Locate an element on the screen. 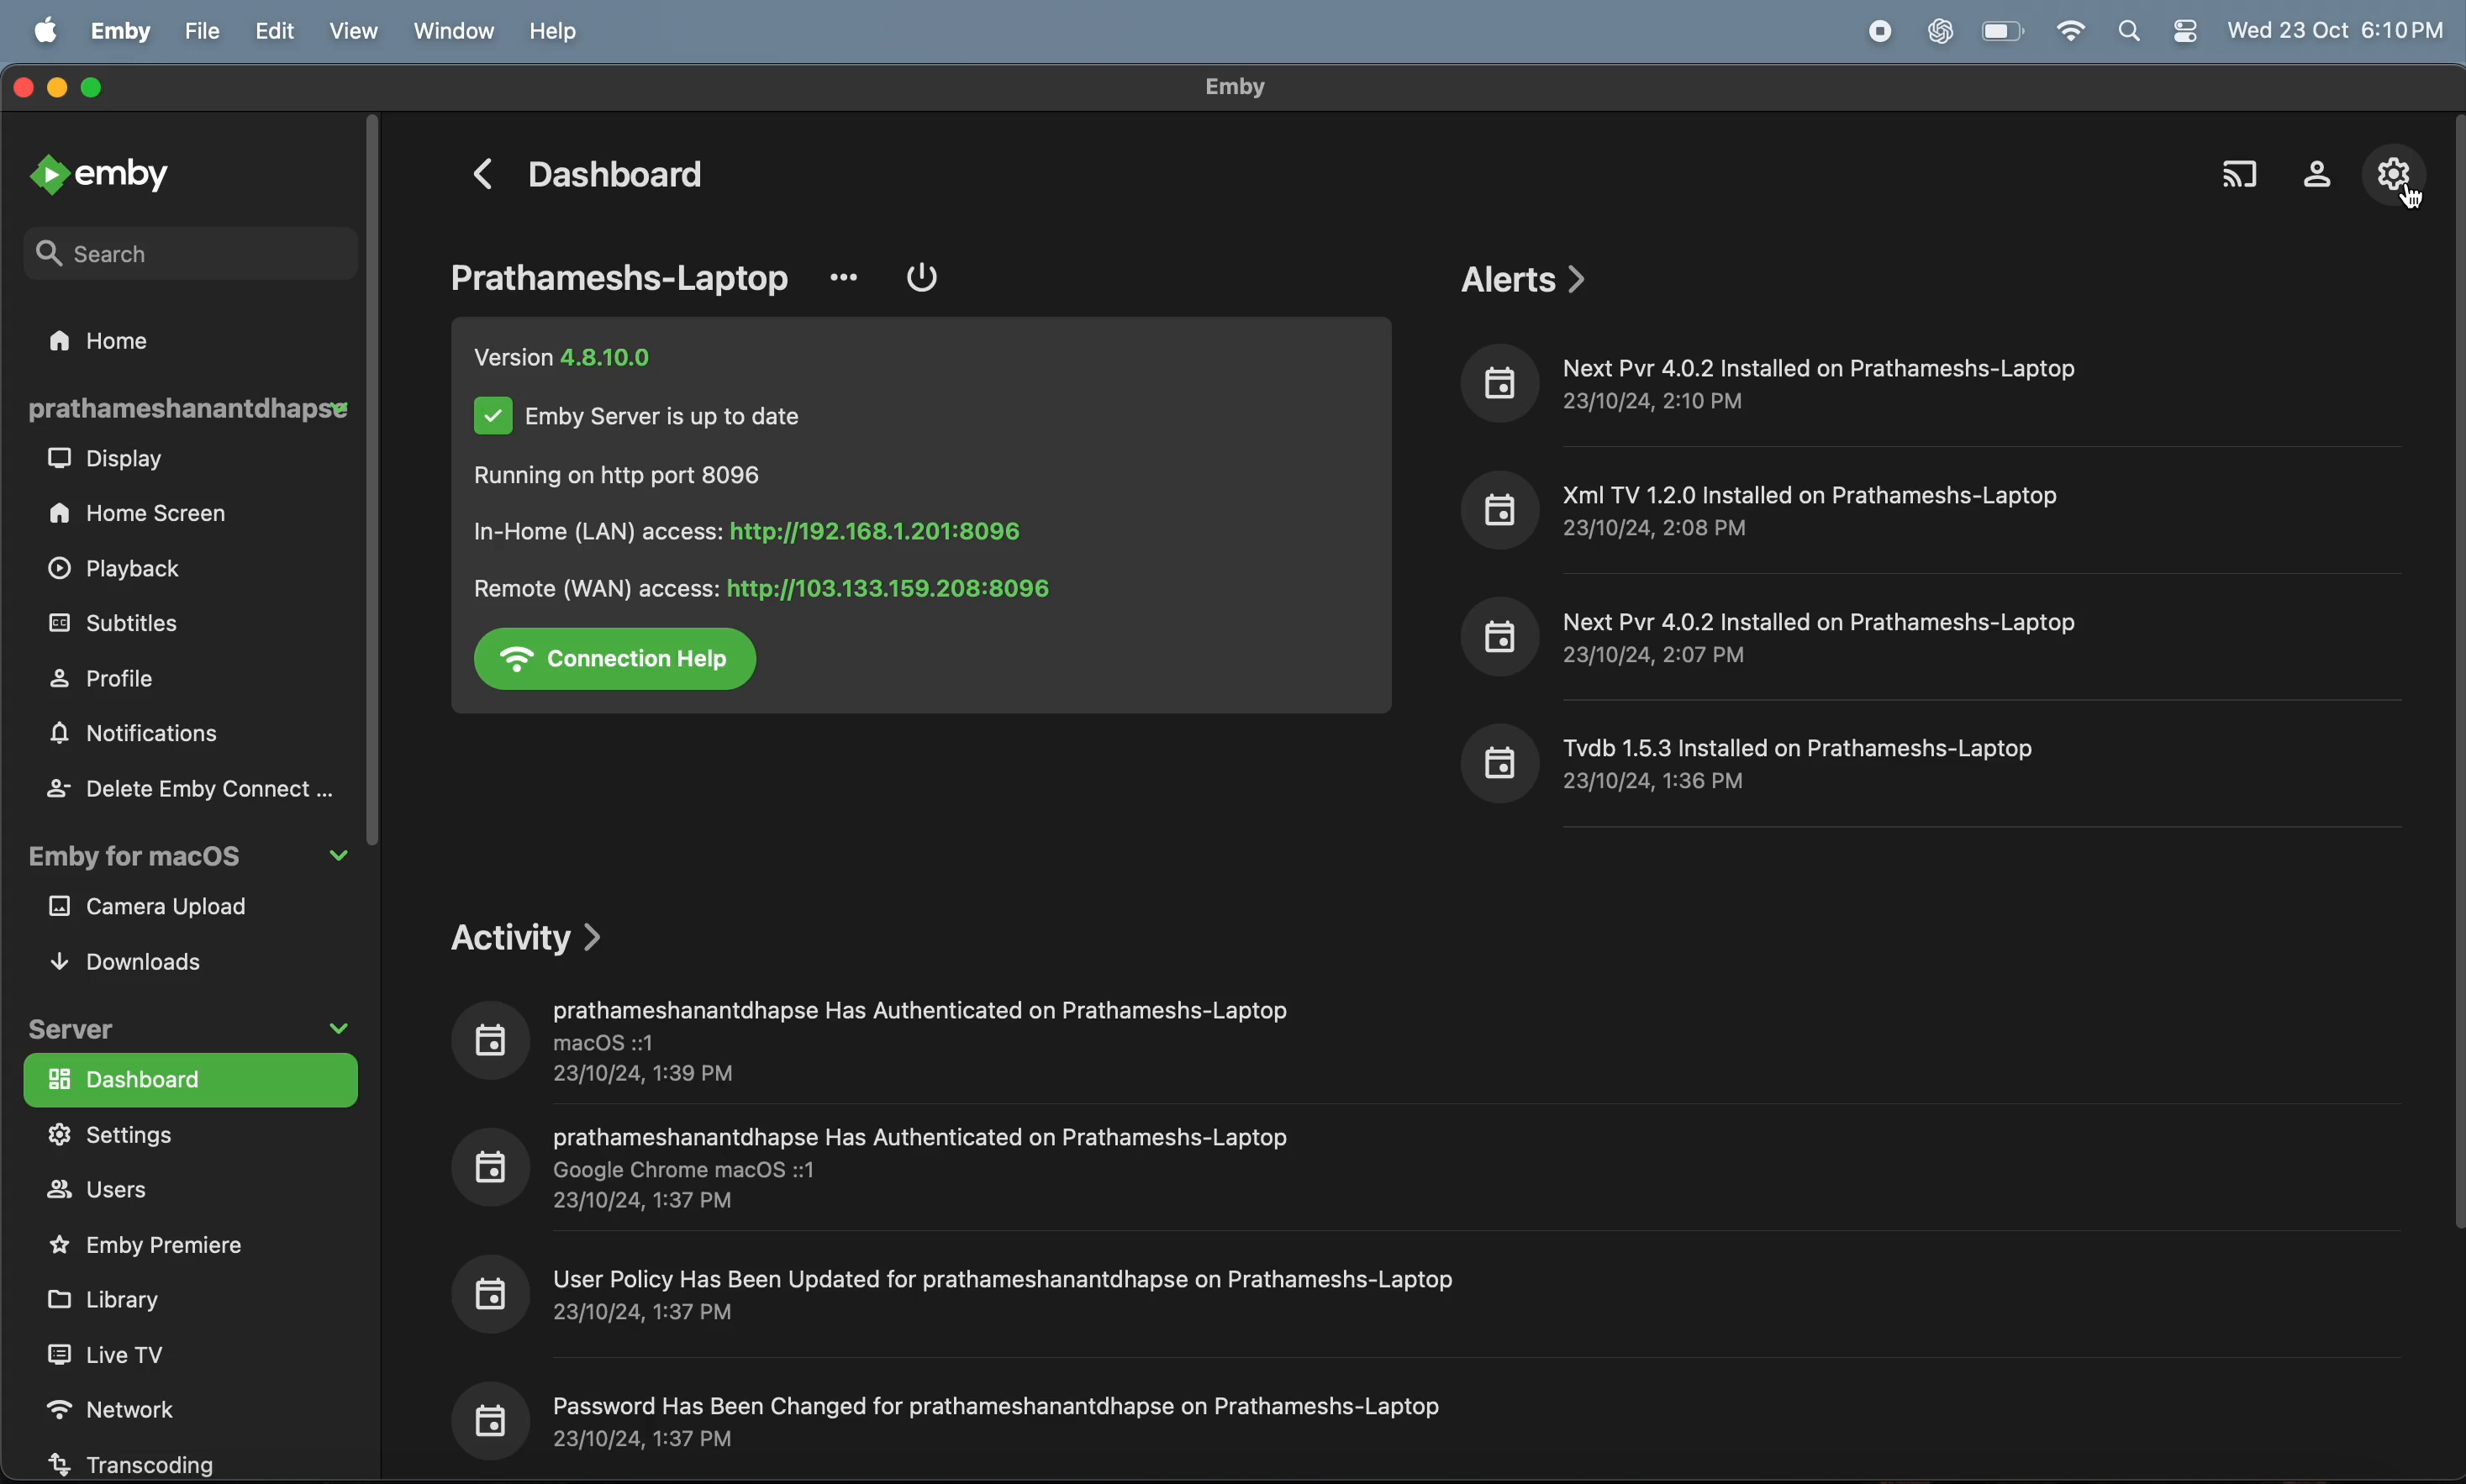 The image size is (2466, 1484). settings is located at coordinates (2400, 169).